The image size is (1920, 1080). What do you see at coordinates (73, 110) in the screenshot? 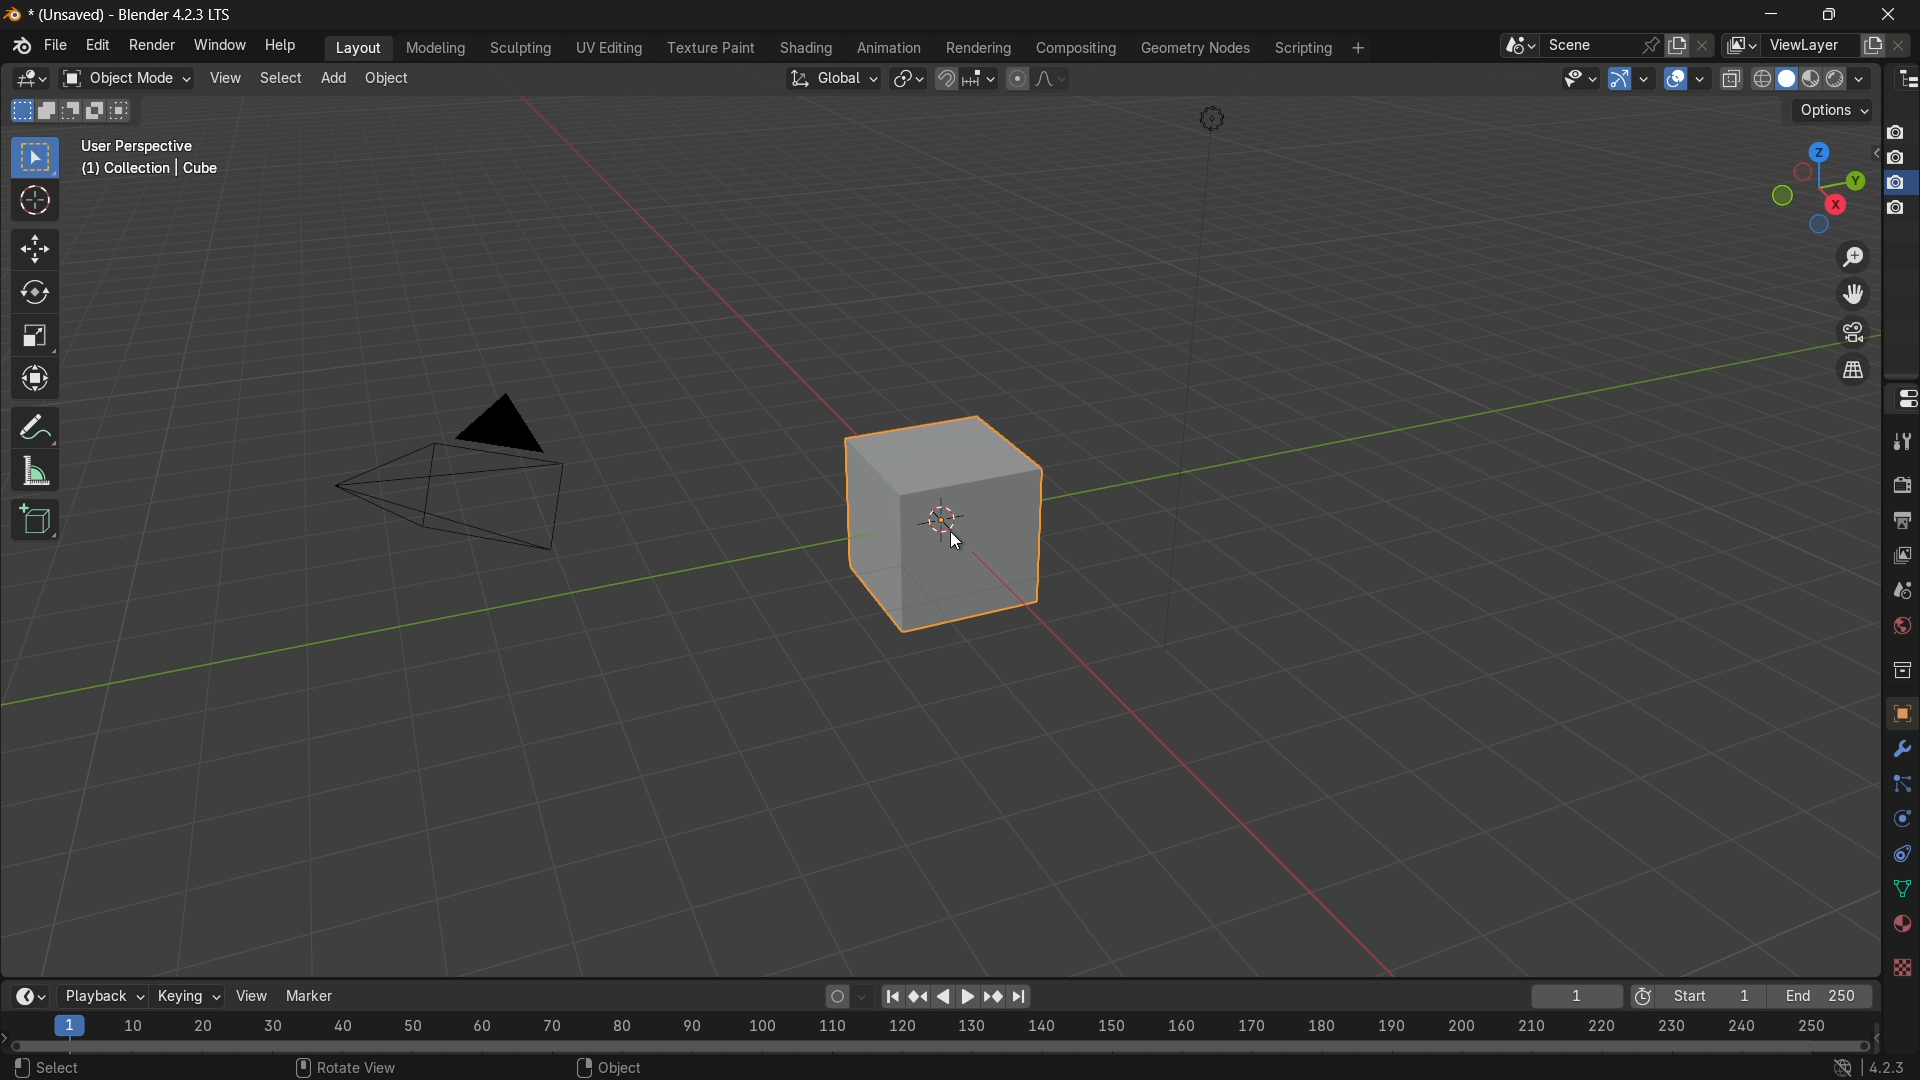
I see `subtract existing selection` at bounding box center [73, 110].